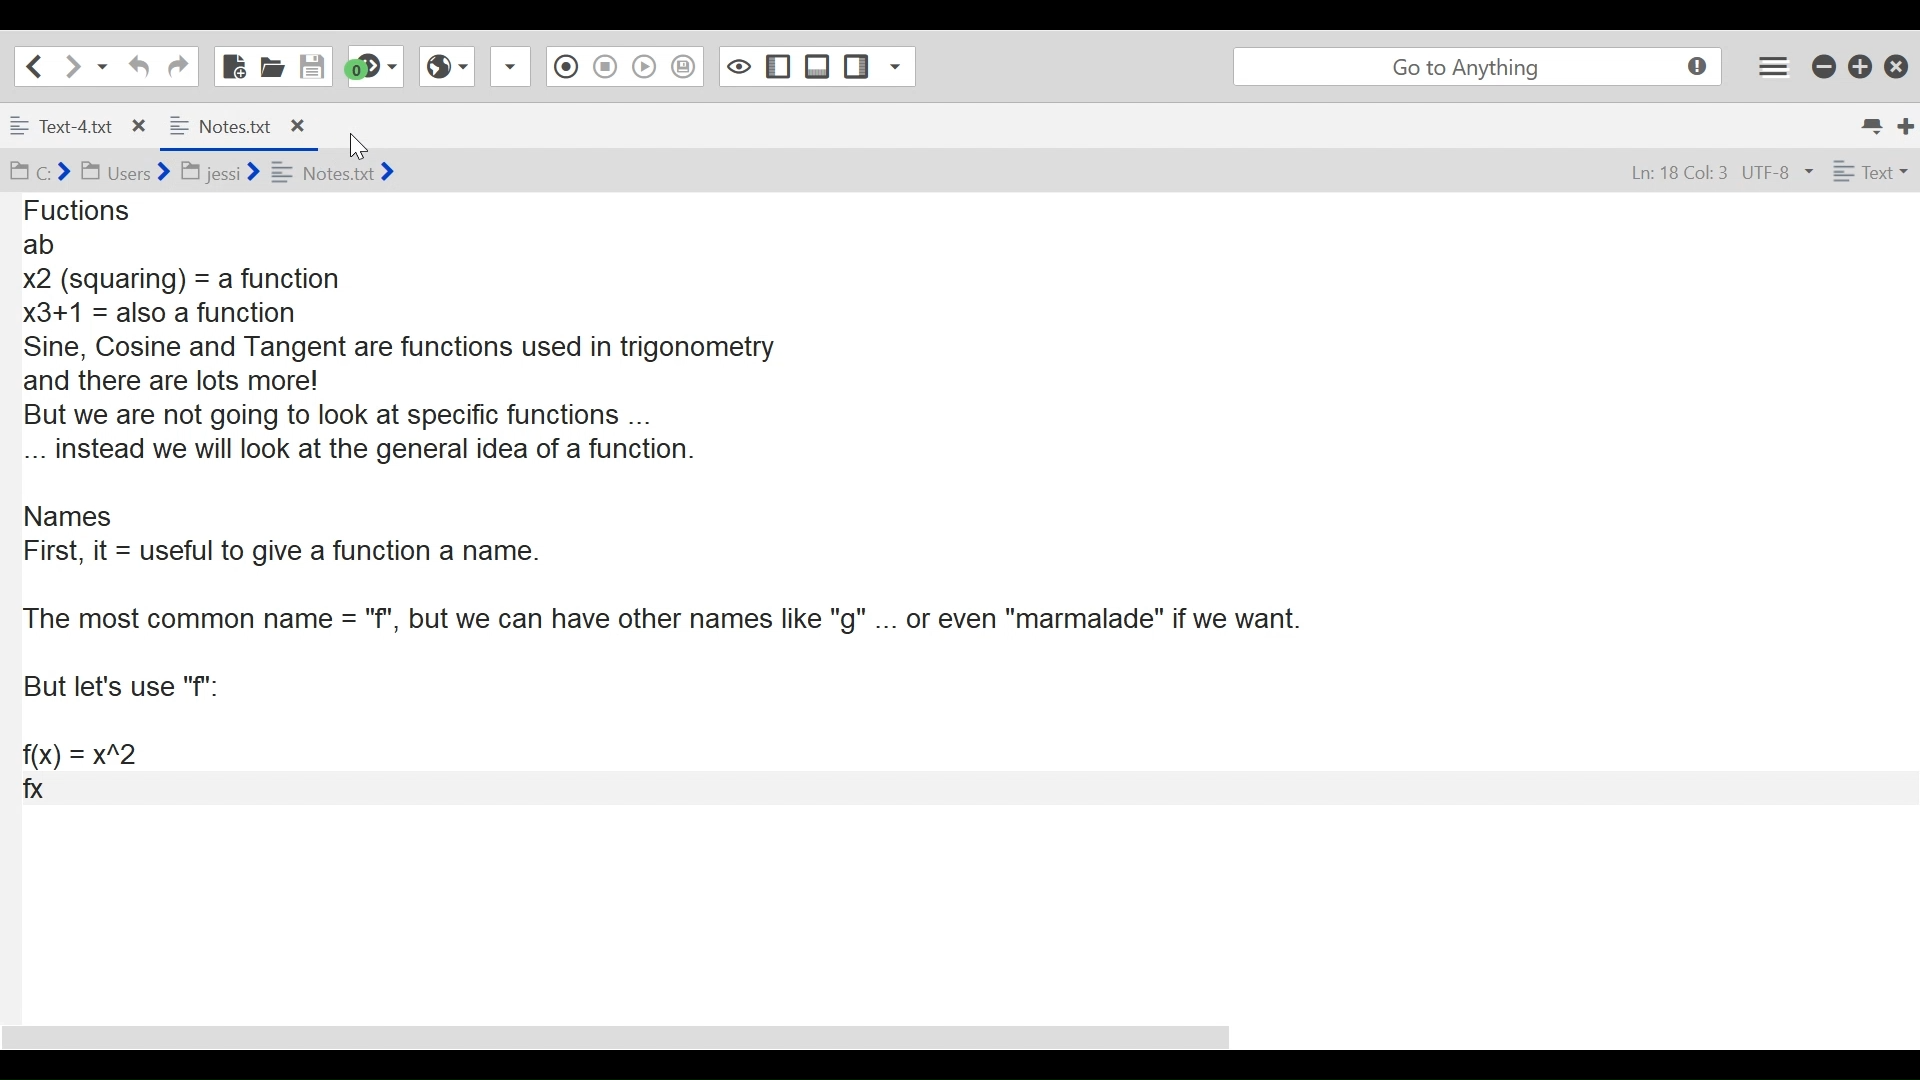 This screenshot has height=1080, width=1920. Describe the element at coordinates (448, 67) in the screenshot. I see `View in Browser` at that location.